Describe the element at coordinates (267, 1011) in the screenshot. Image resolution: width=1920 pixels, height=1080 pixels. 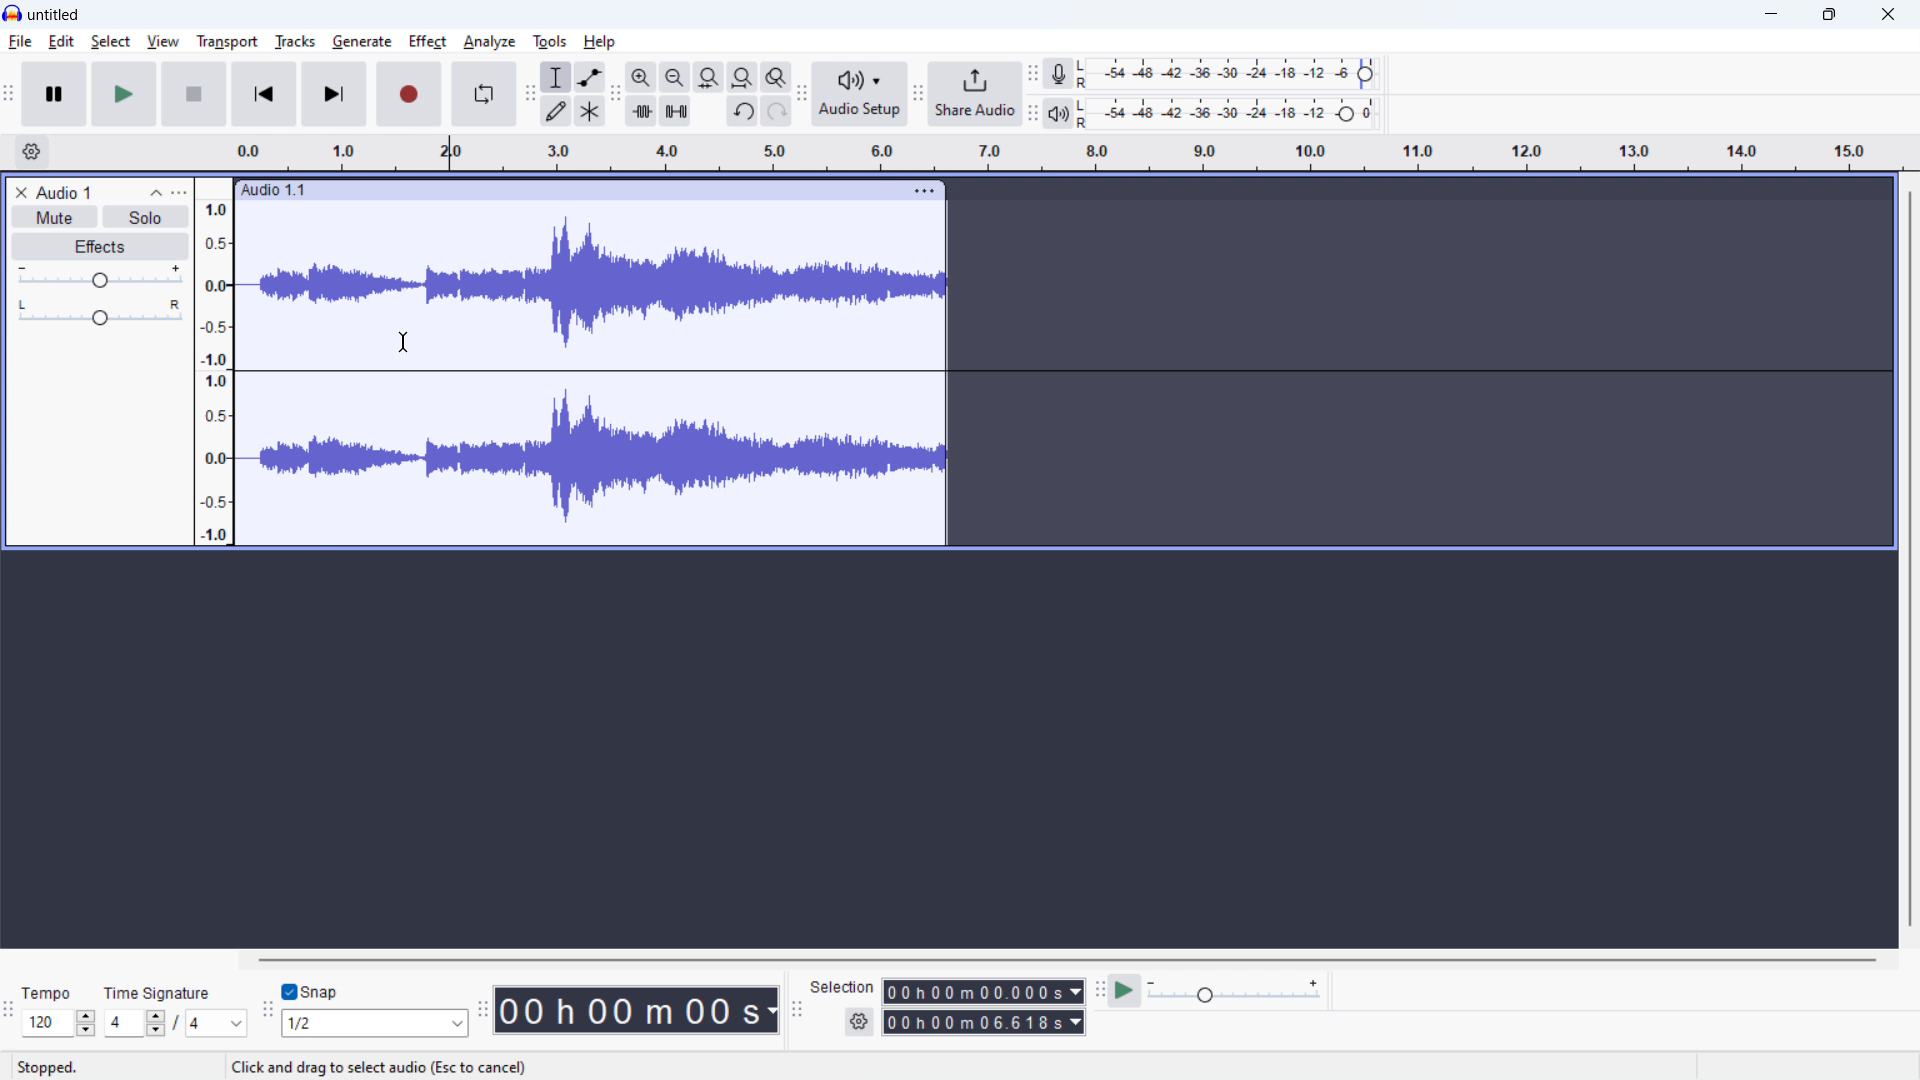
I see `snapping toolbar` at that location.